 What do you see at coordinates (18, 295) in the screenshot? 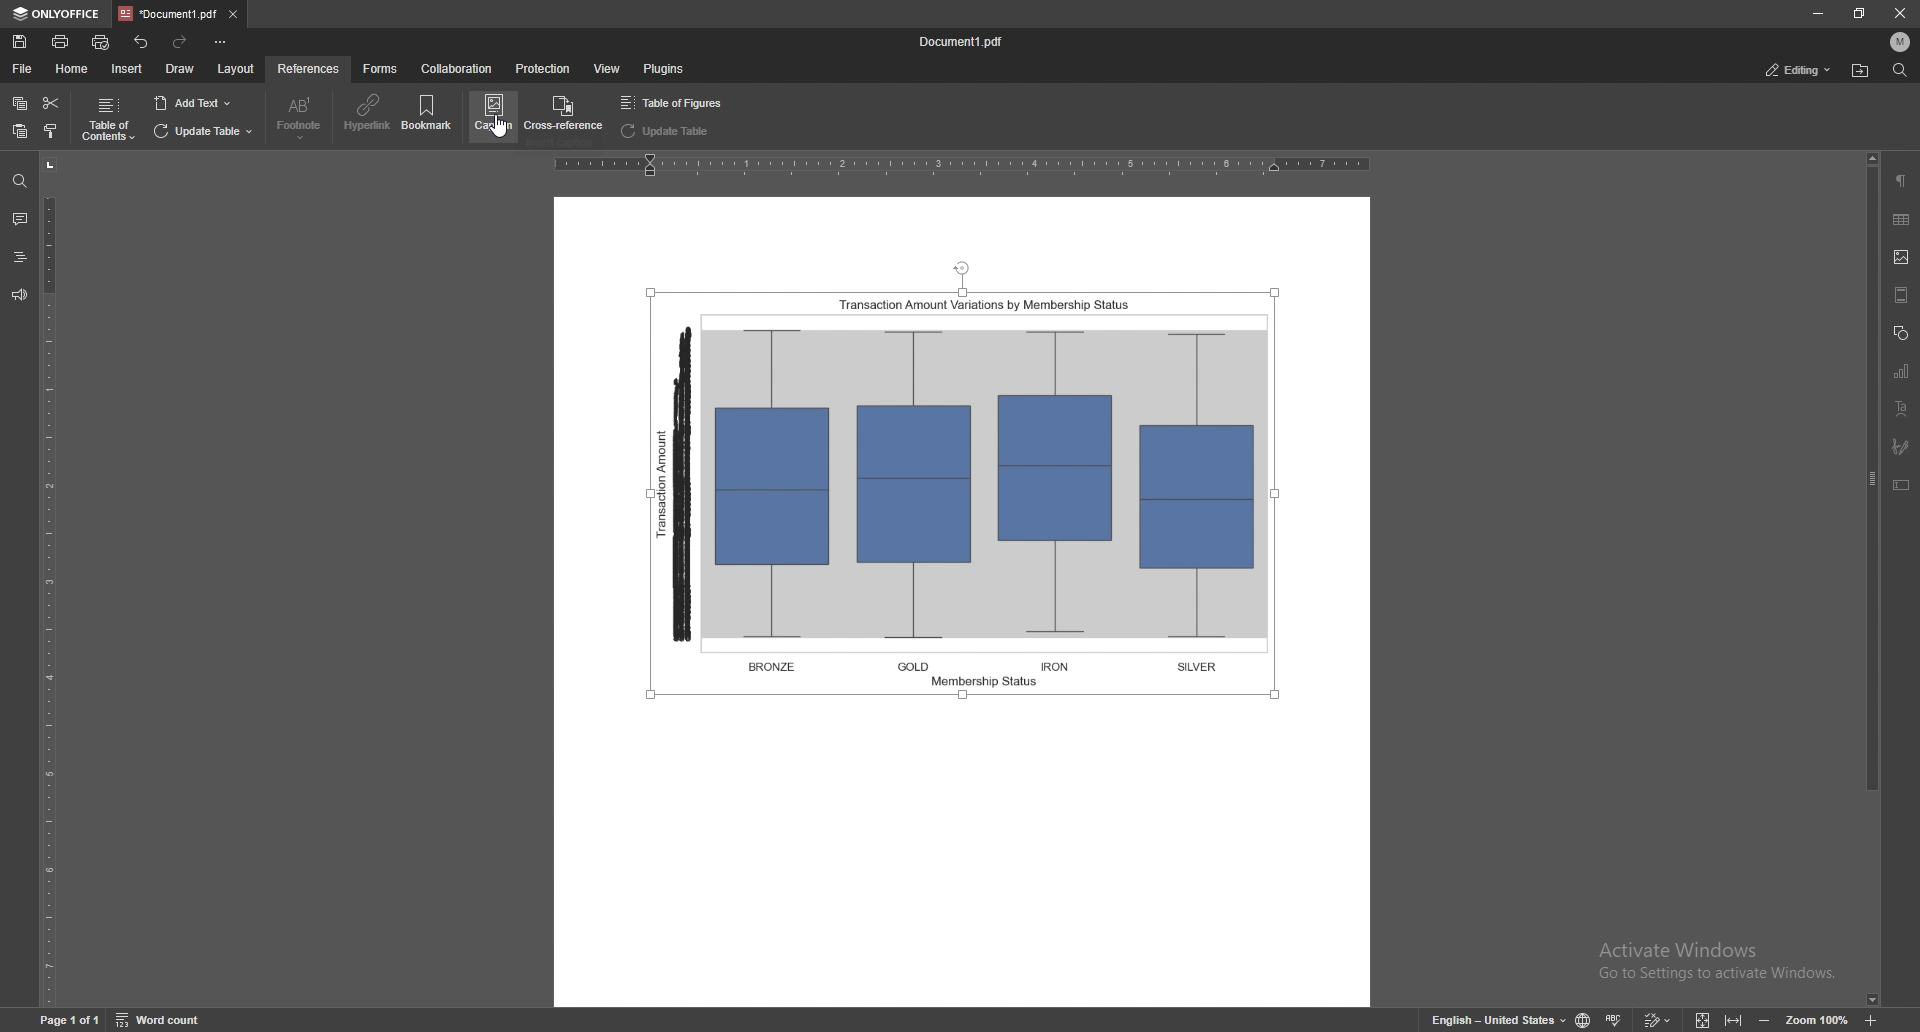
I see `feedback` at bounding box center [18, 295].